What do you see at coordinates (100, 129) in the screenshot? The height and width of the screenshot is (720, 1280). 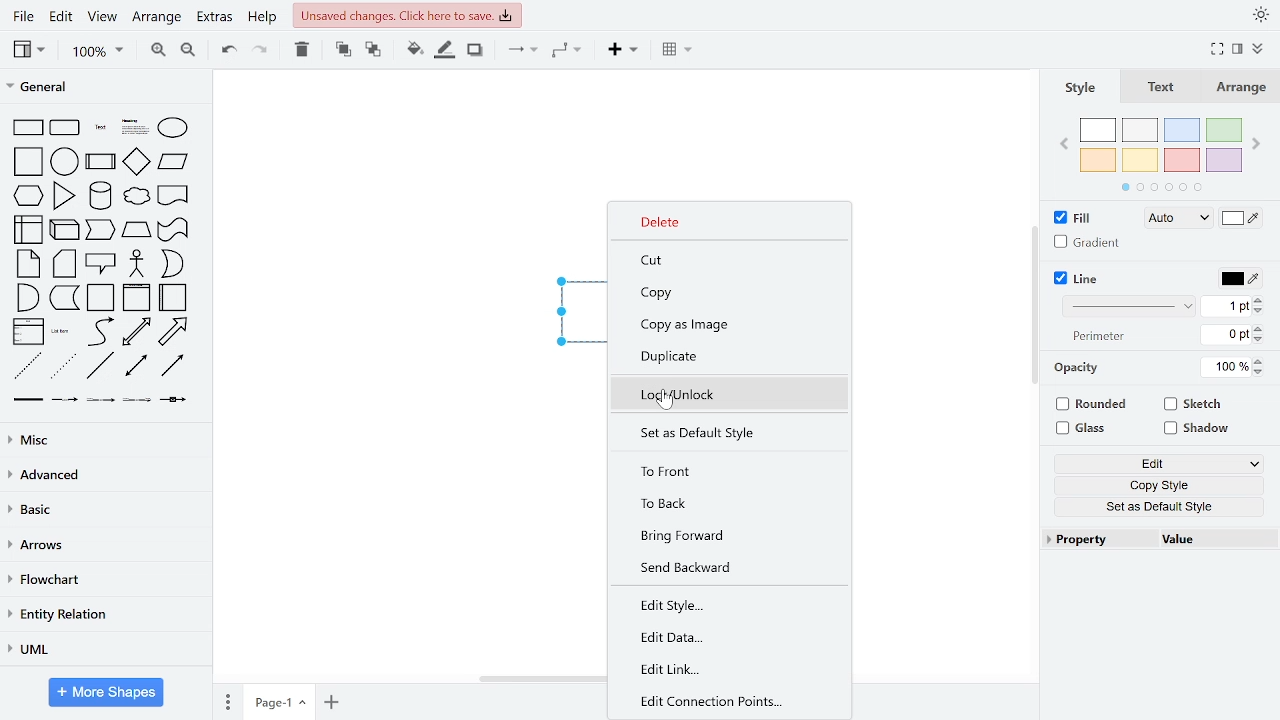 I see `text` at bounding box center [100, 129].